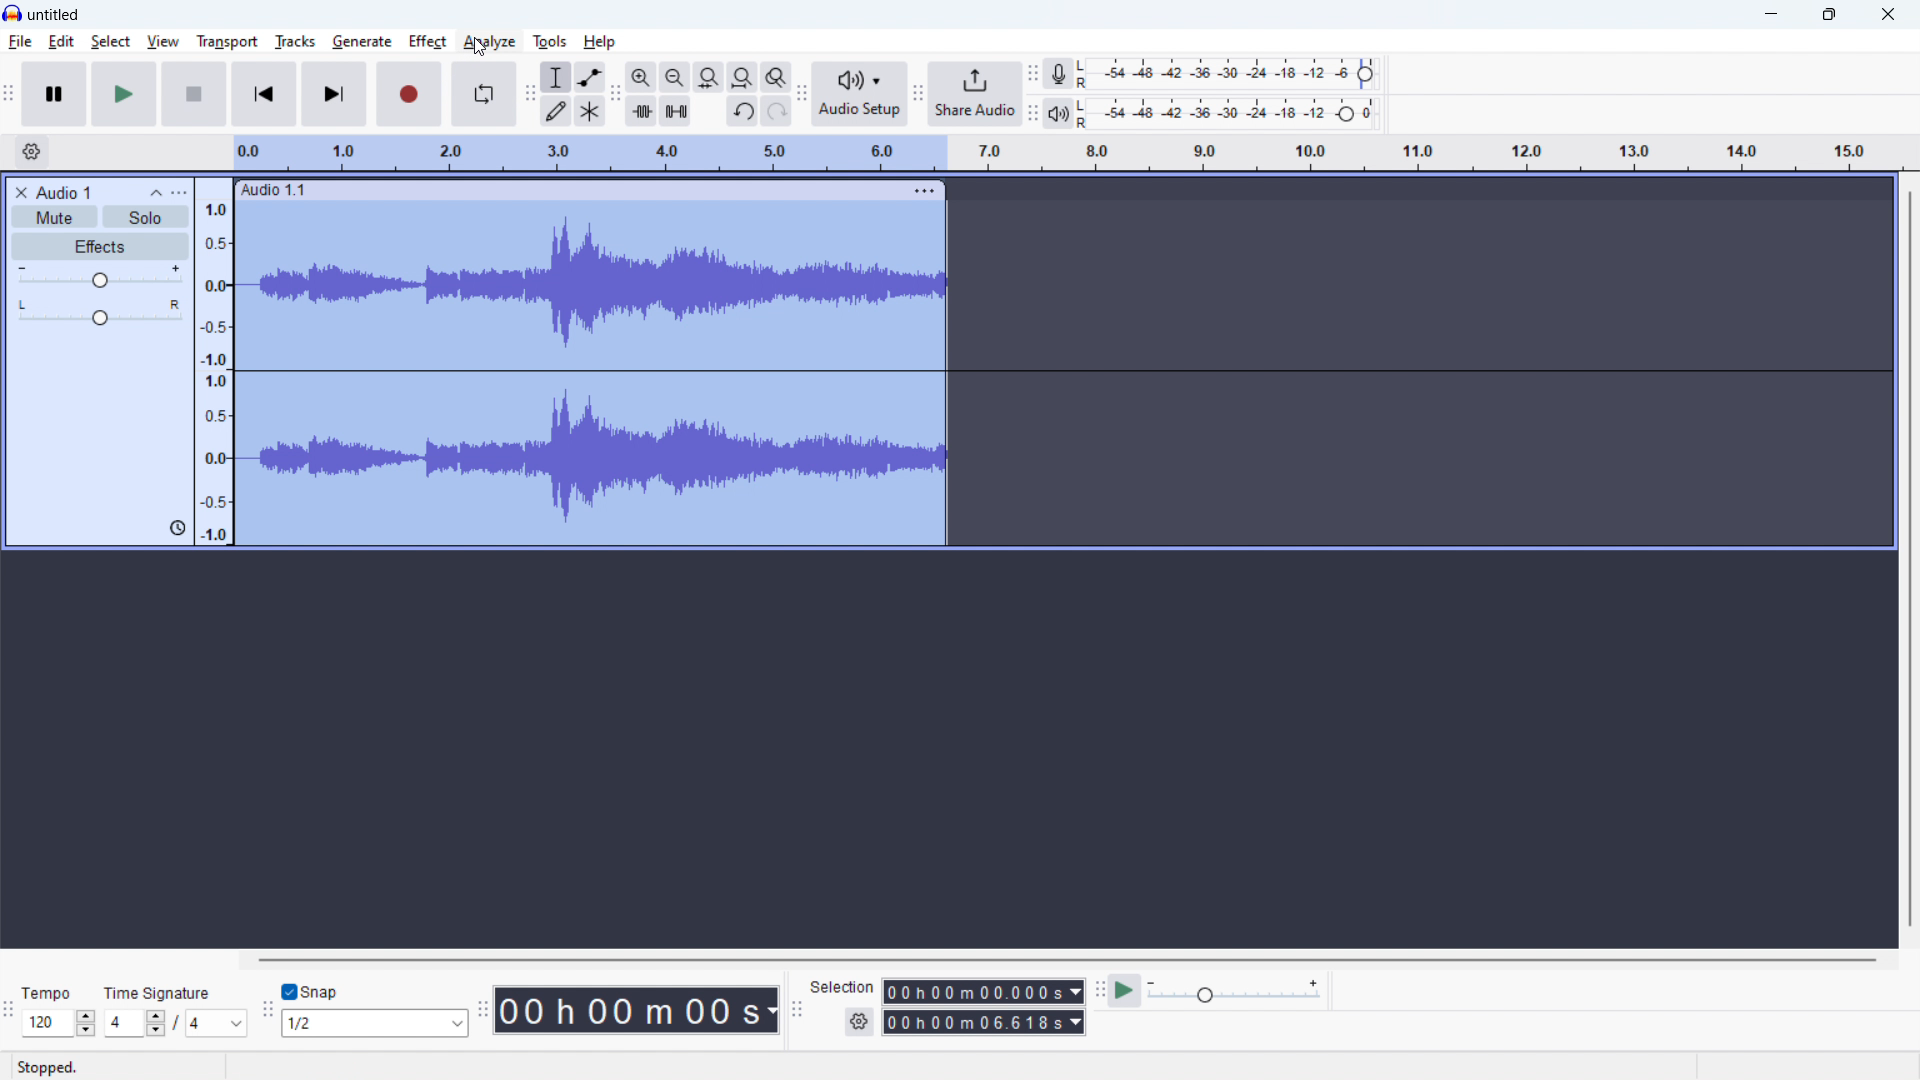  What do you see at coordinates (427, 41) in the screenshot?
I see `effect` at bounding box center [427, 41].